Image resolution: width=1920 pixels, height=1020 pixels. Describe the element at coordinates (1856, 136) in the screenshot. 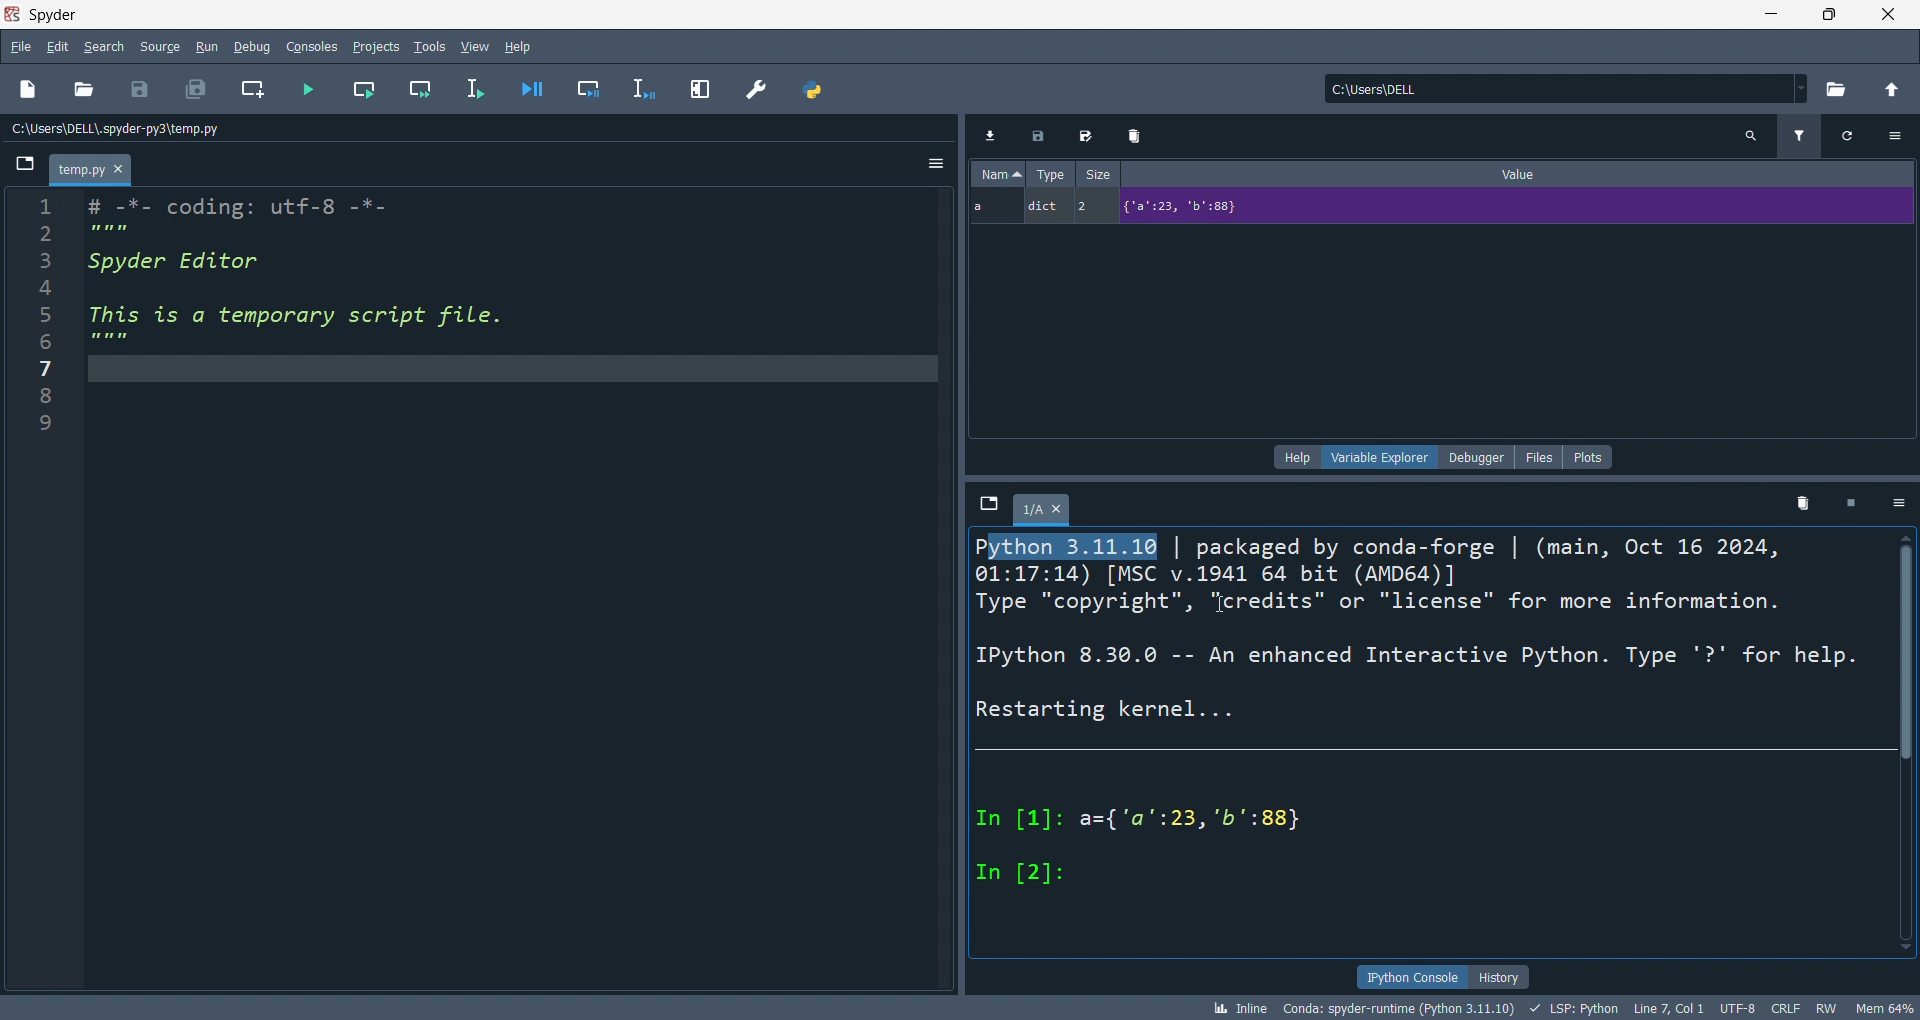

I see `refresh` at that location.